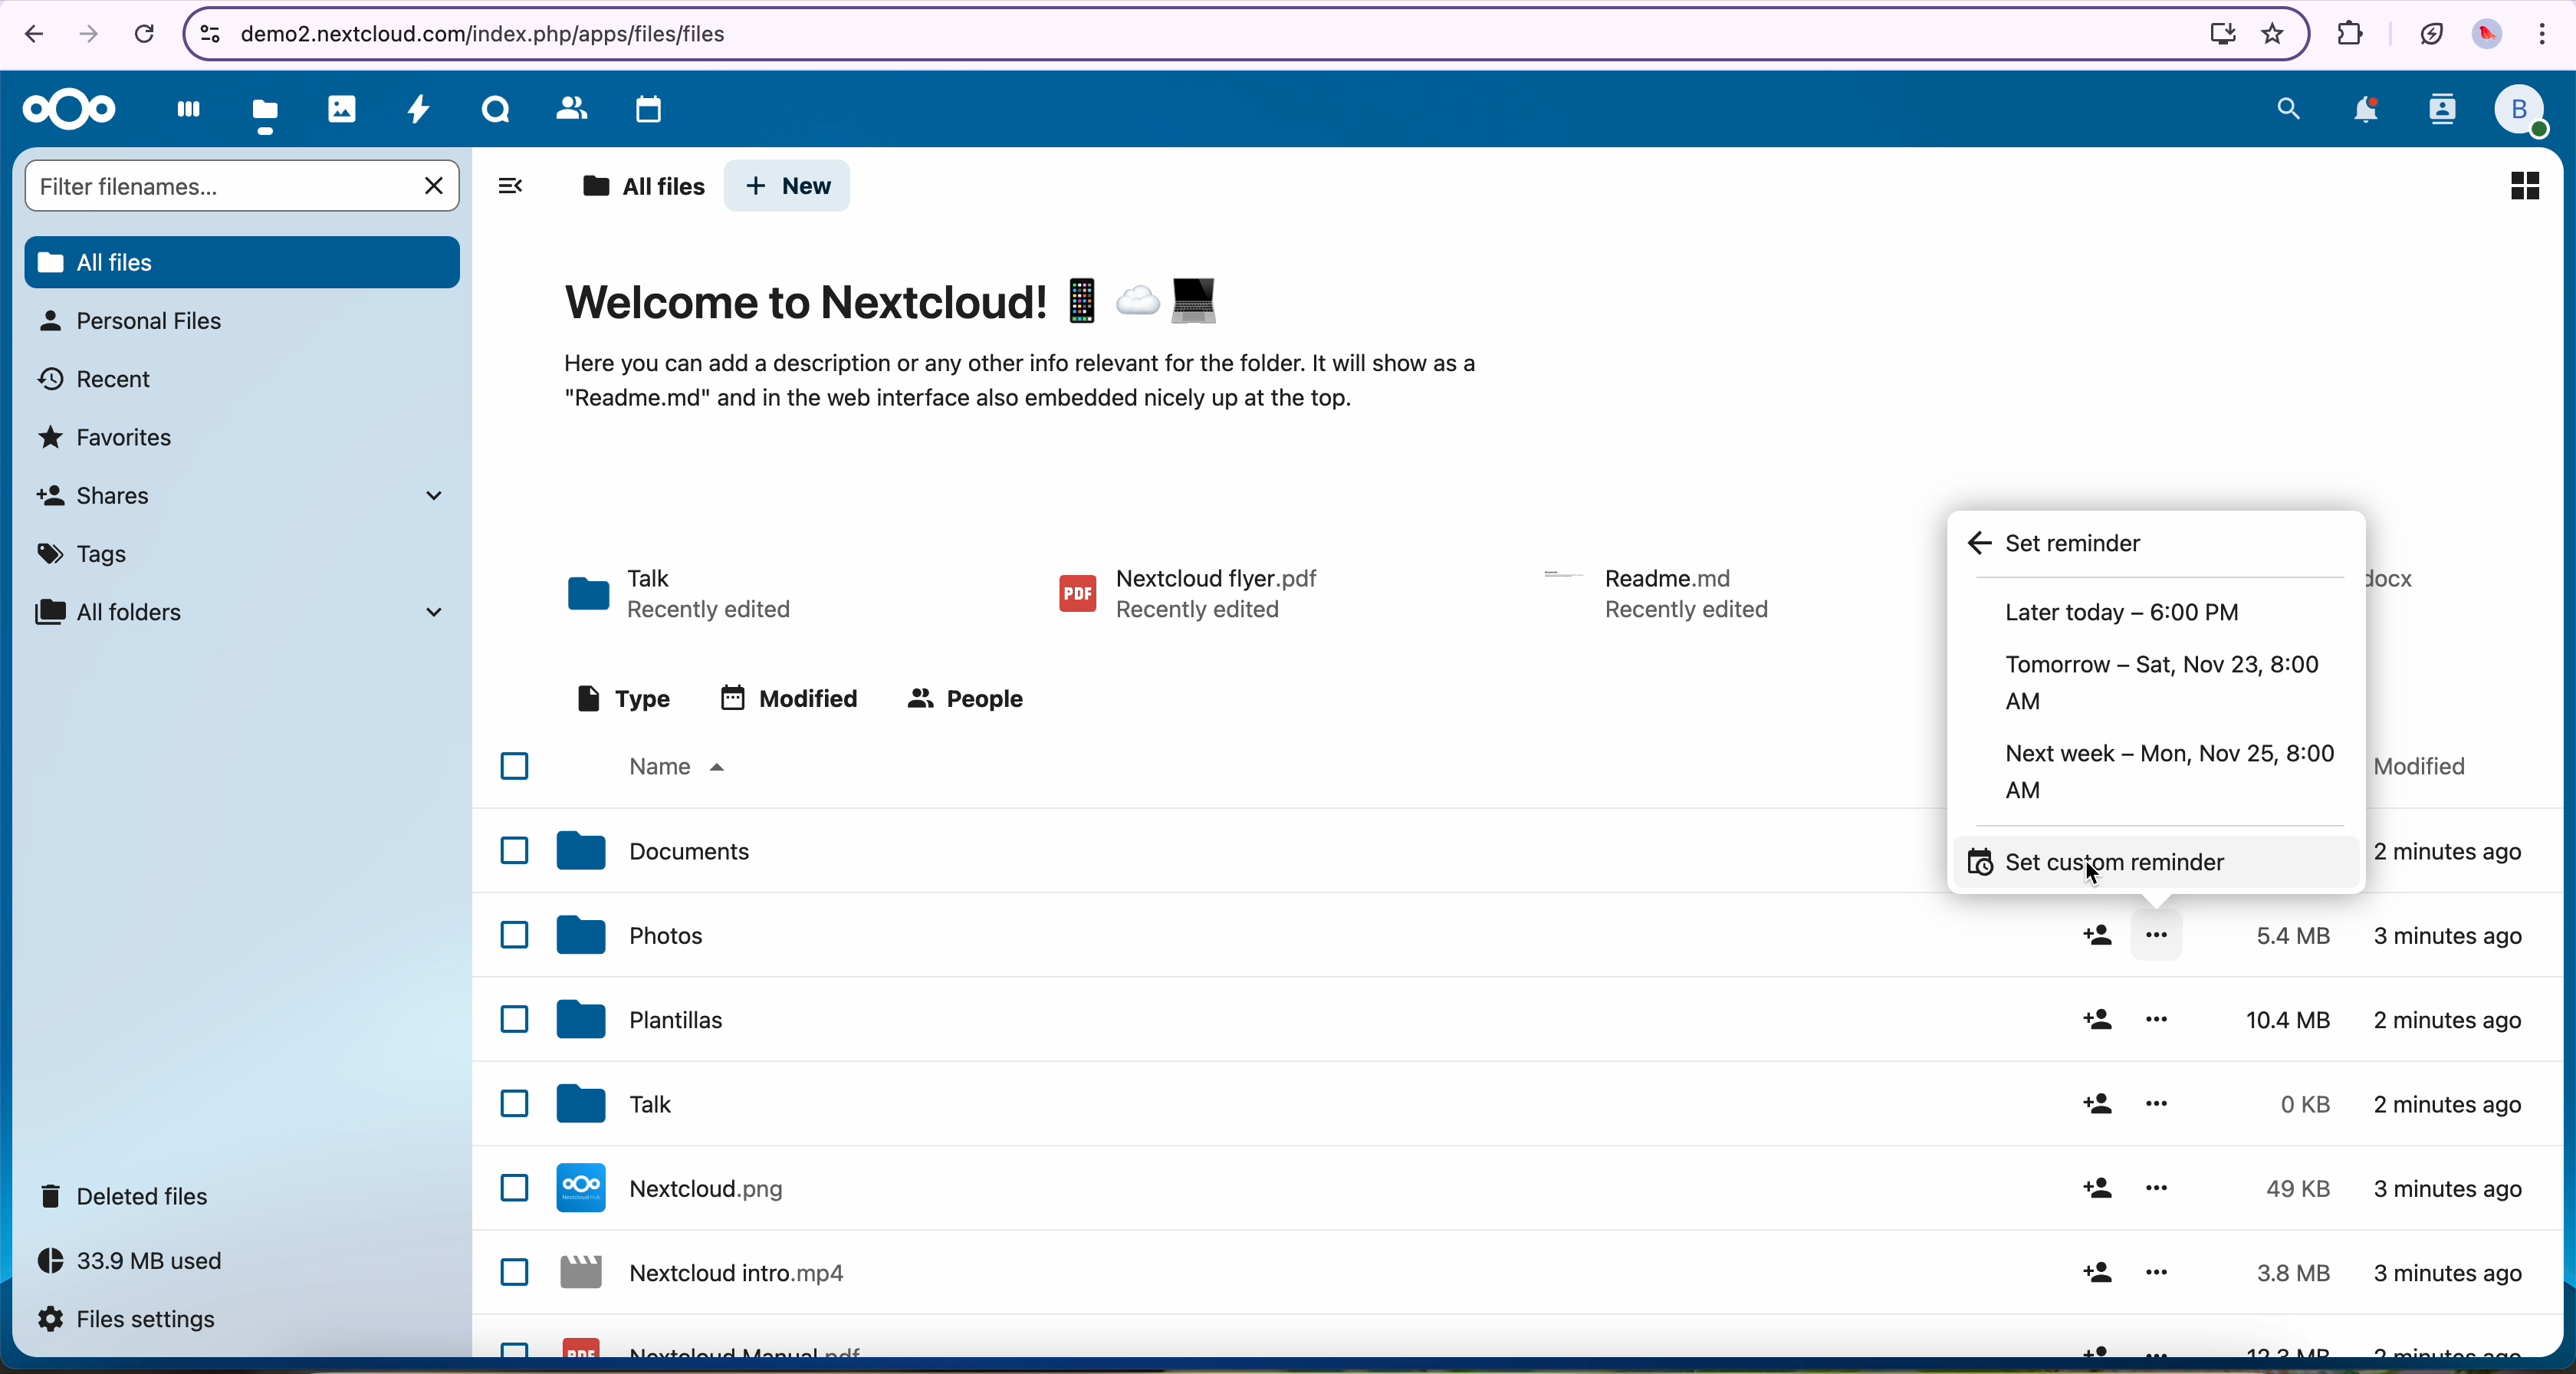 This screenshot has height=1374, width=2576. I want to click on notifications, so click(2365, 112).